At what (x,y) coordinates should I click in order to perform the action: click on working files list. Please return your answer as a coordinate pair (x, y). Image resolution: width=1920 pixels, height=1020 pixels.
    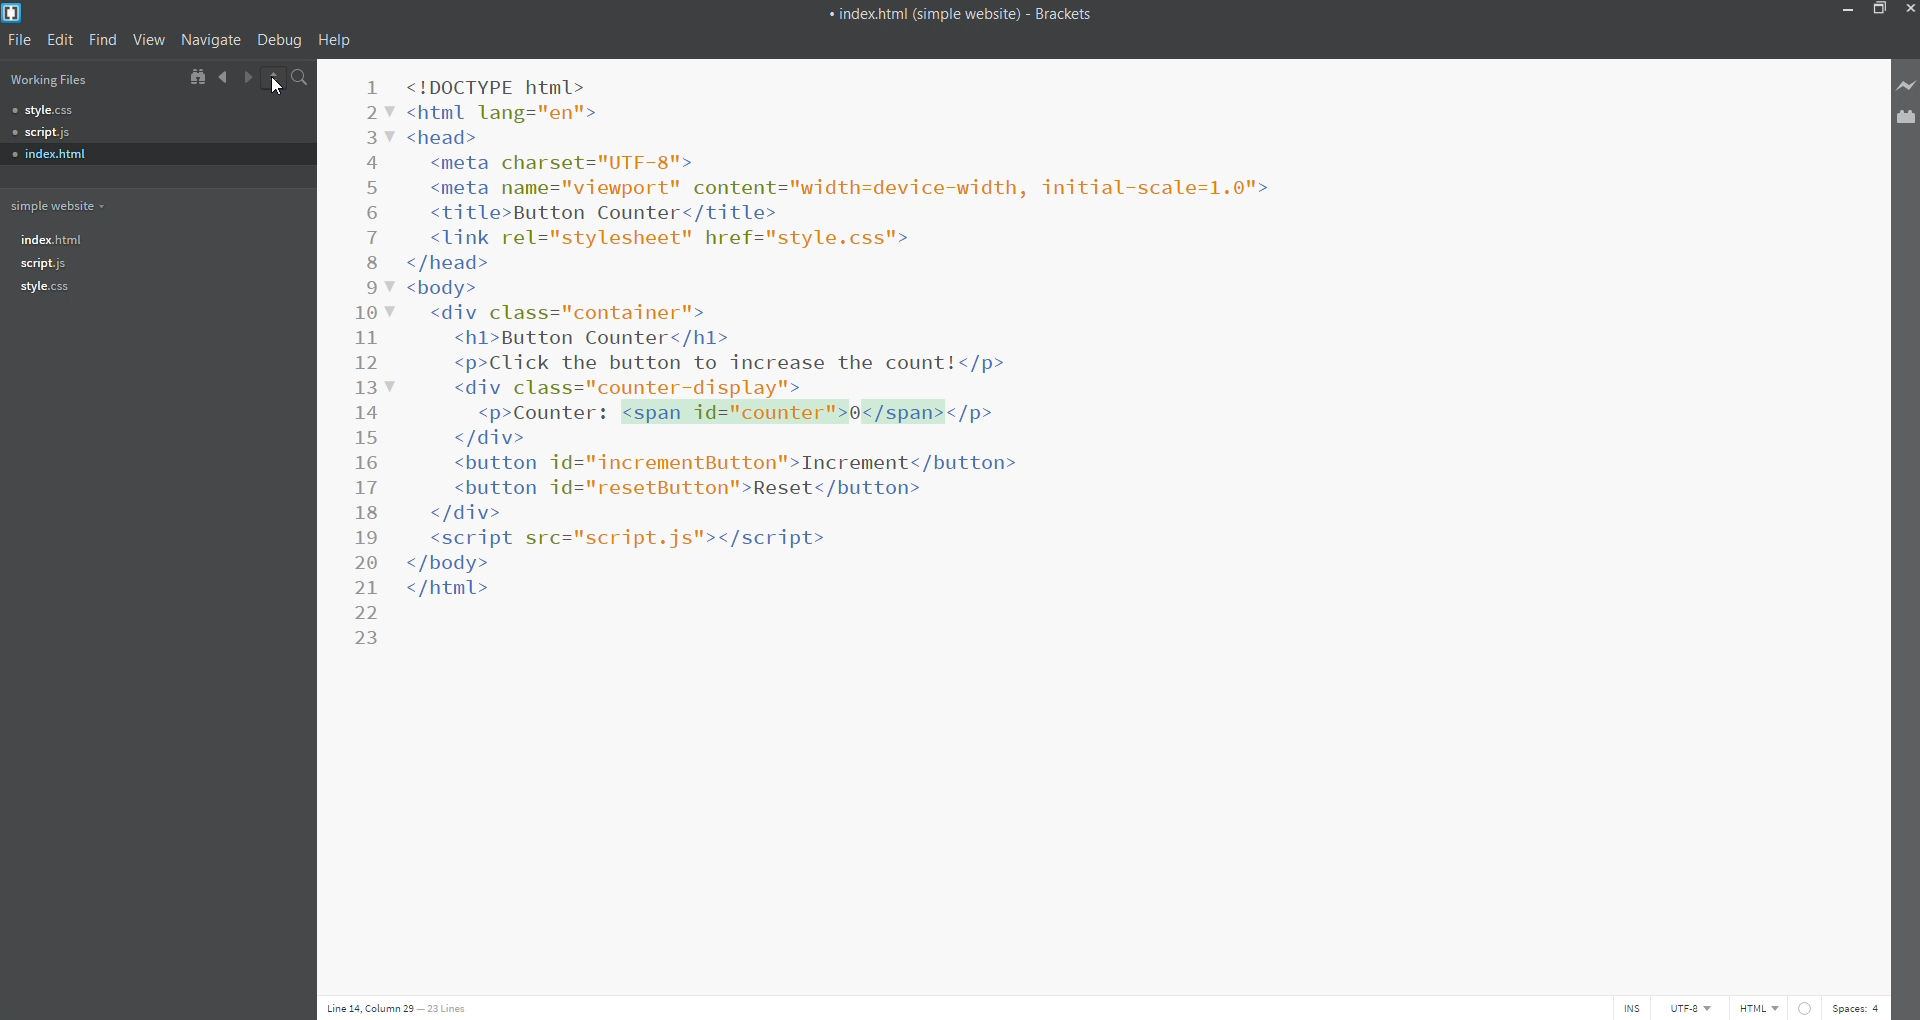
    Looking at the image, I should click on (86, 79).